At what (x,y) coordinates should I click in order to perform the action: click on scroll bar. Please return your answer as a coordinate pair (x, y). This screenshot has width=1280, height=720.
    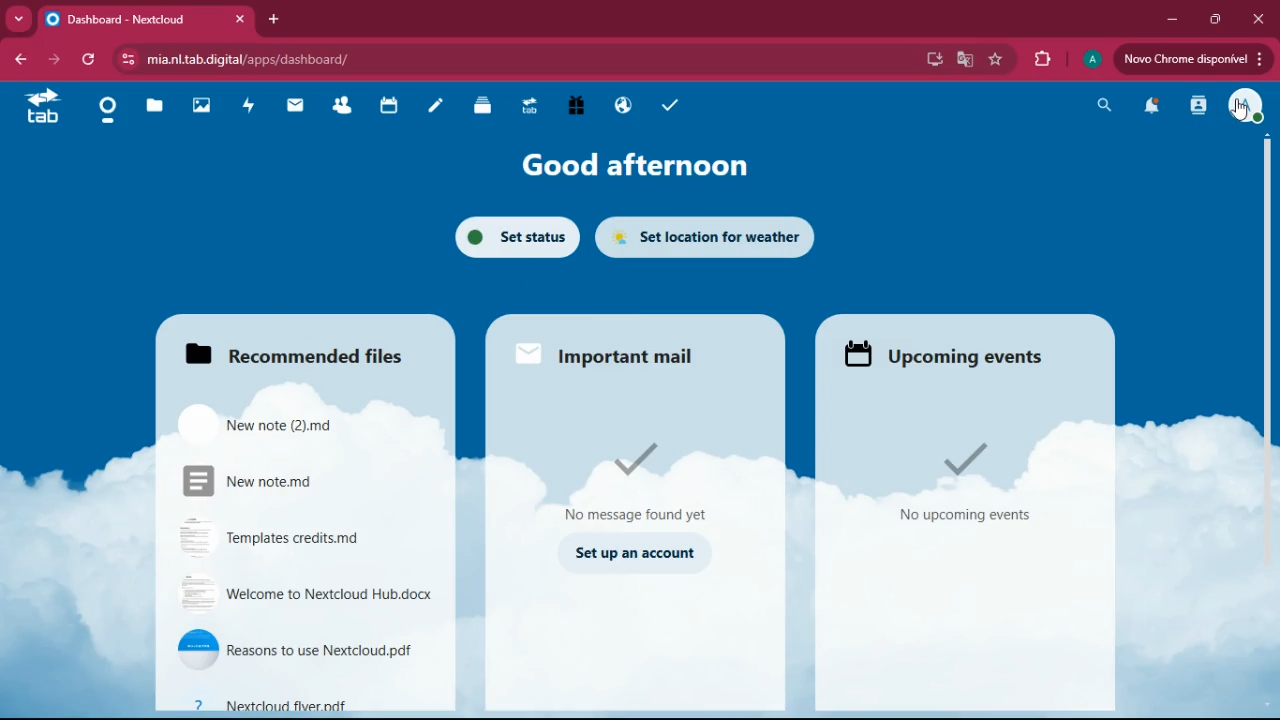
    Looking at the image, I should click on (1263, 309).